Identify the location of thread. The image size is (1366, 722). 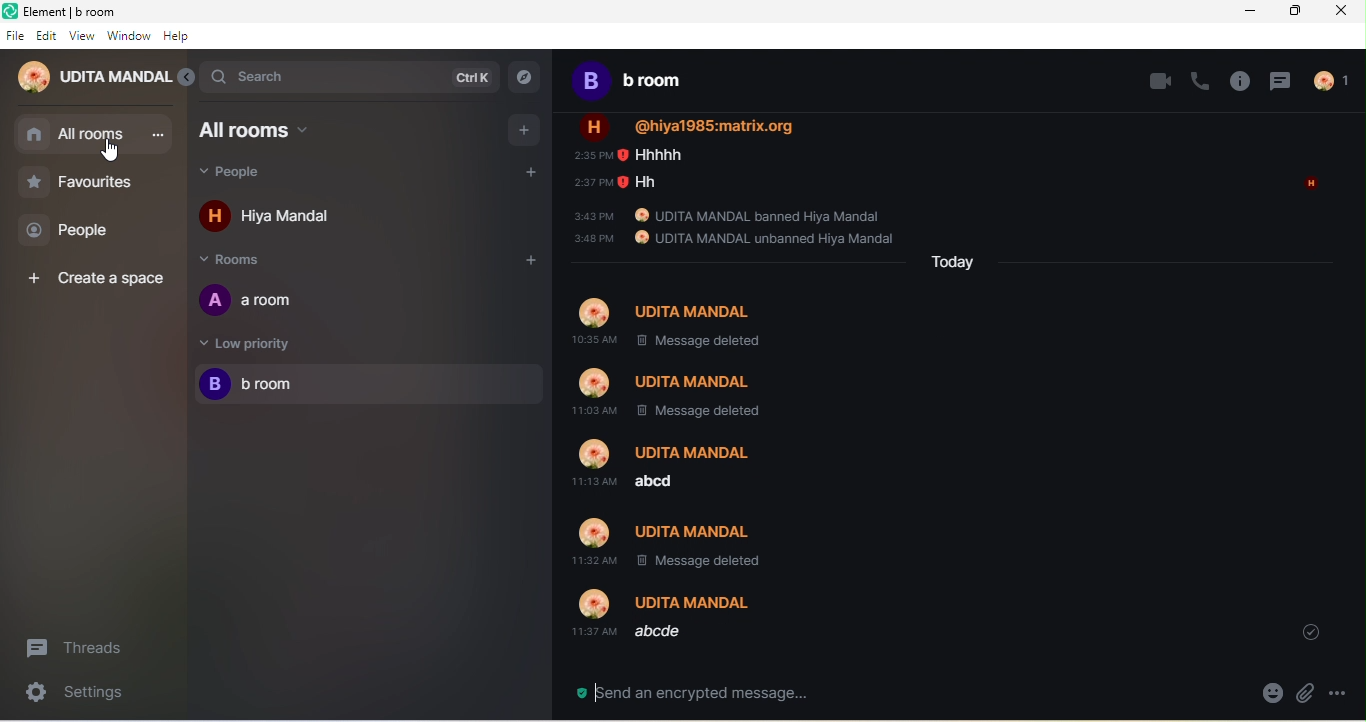
(1282, 81).